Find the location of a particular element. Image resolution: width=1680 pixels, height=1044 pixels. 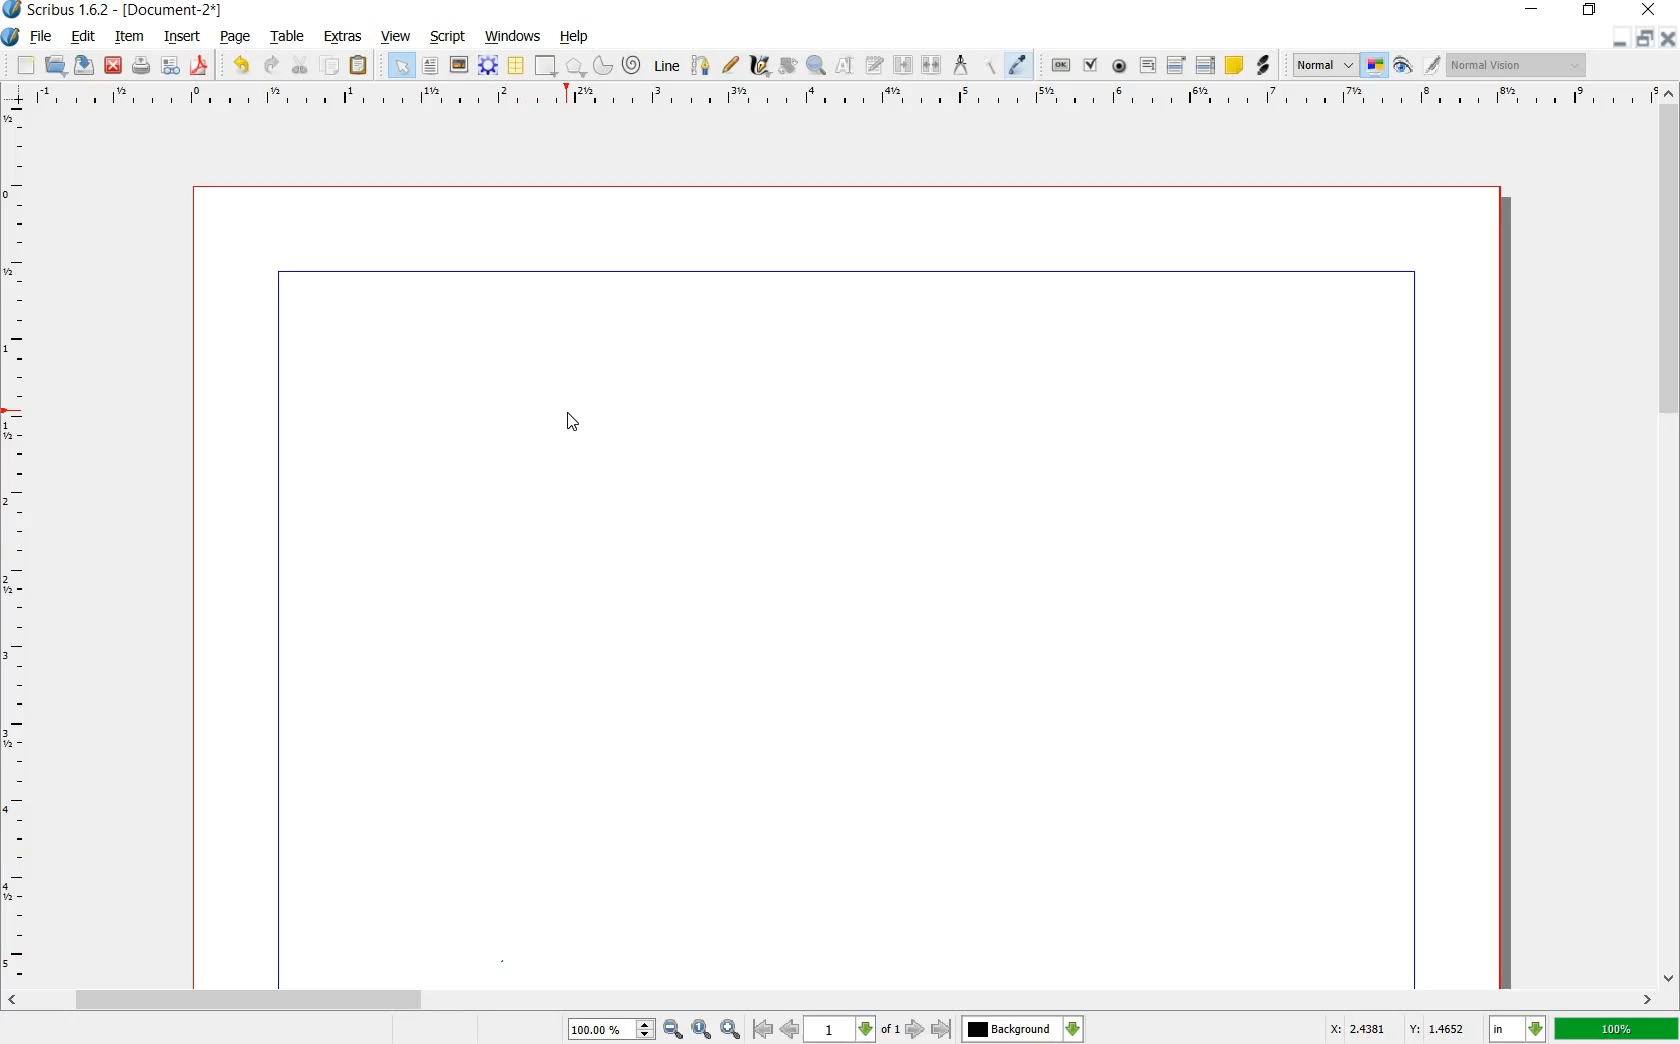

PASTE is located at coordinates (360, 65).